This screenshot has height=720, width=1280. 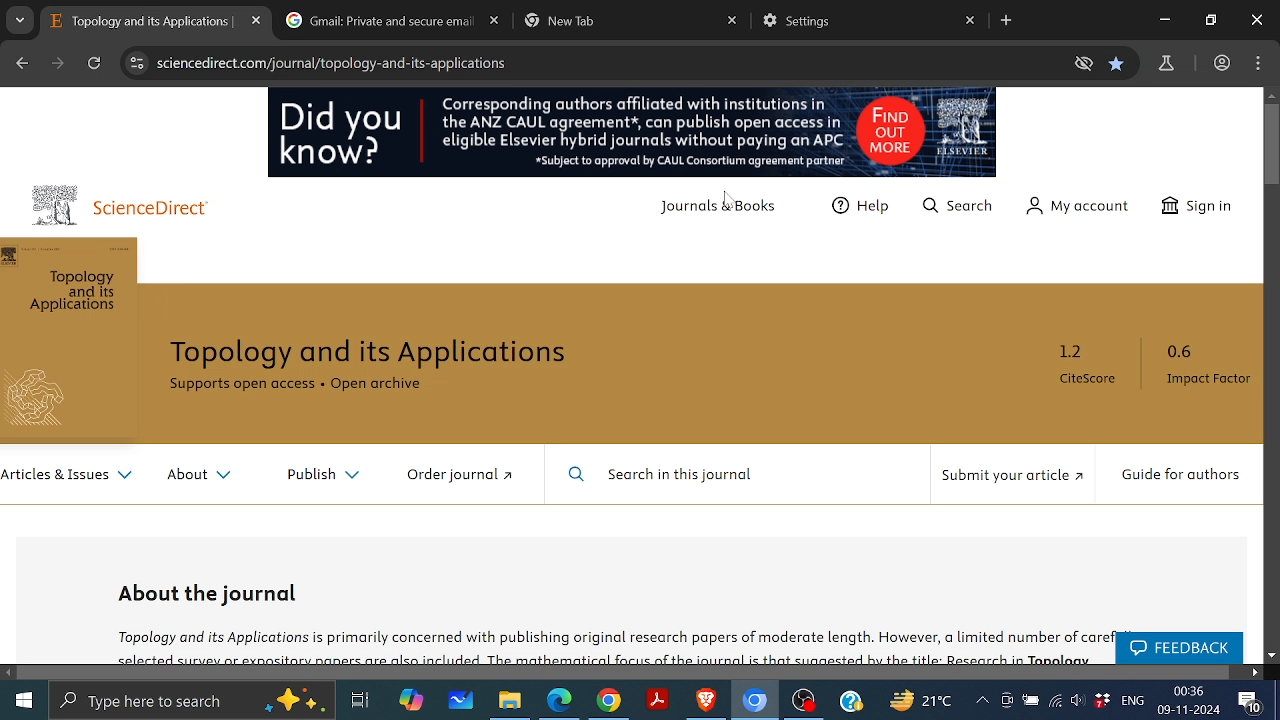 I want to click on Search Tabs, so click(x=20, y=20).